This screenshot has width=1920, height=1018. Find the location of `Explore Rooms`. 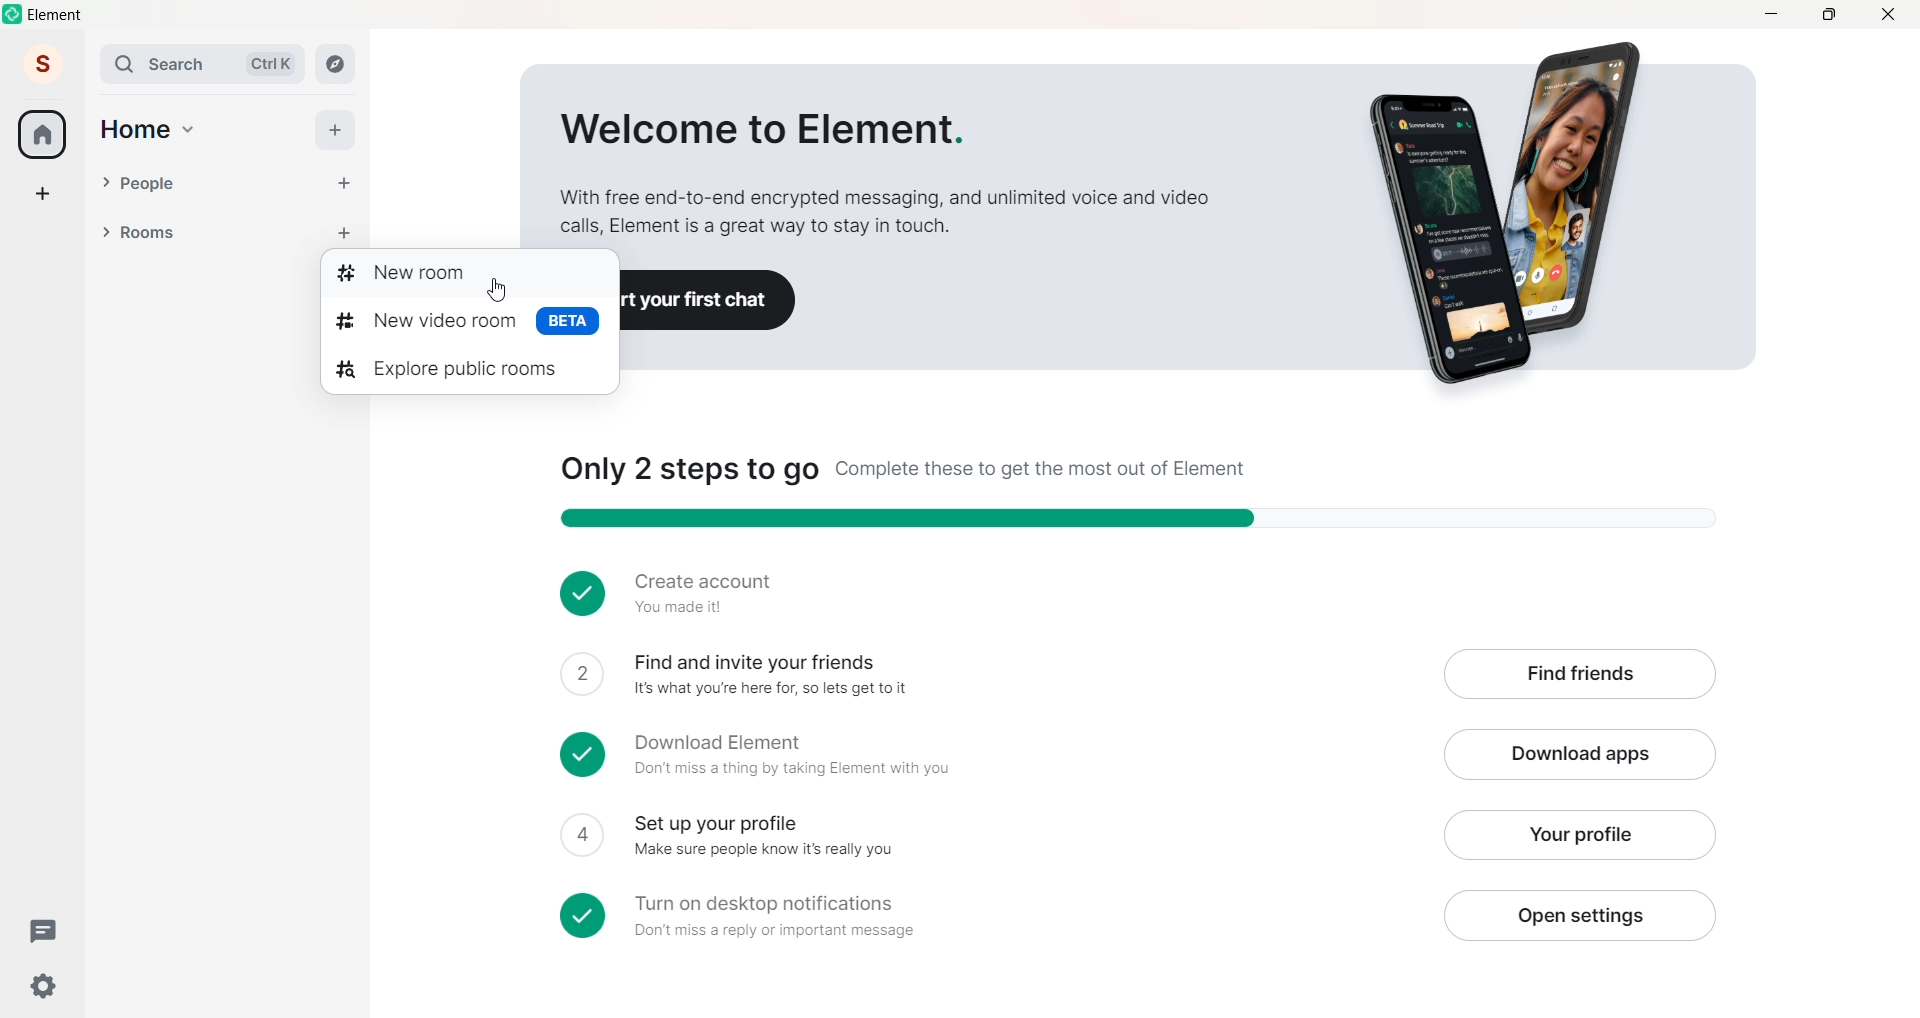

Explore Rooms is located at coordinates (336, 64).